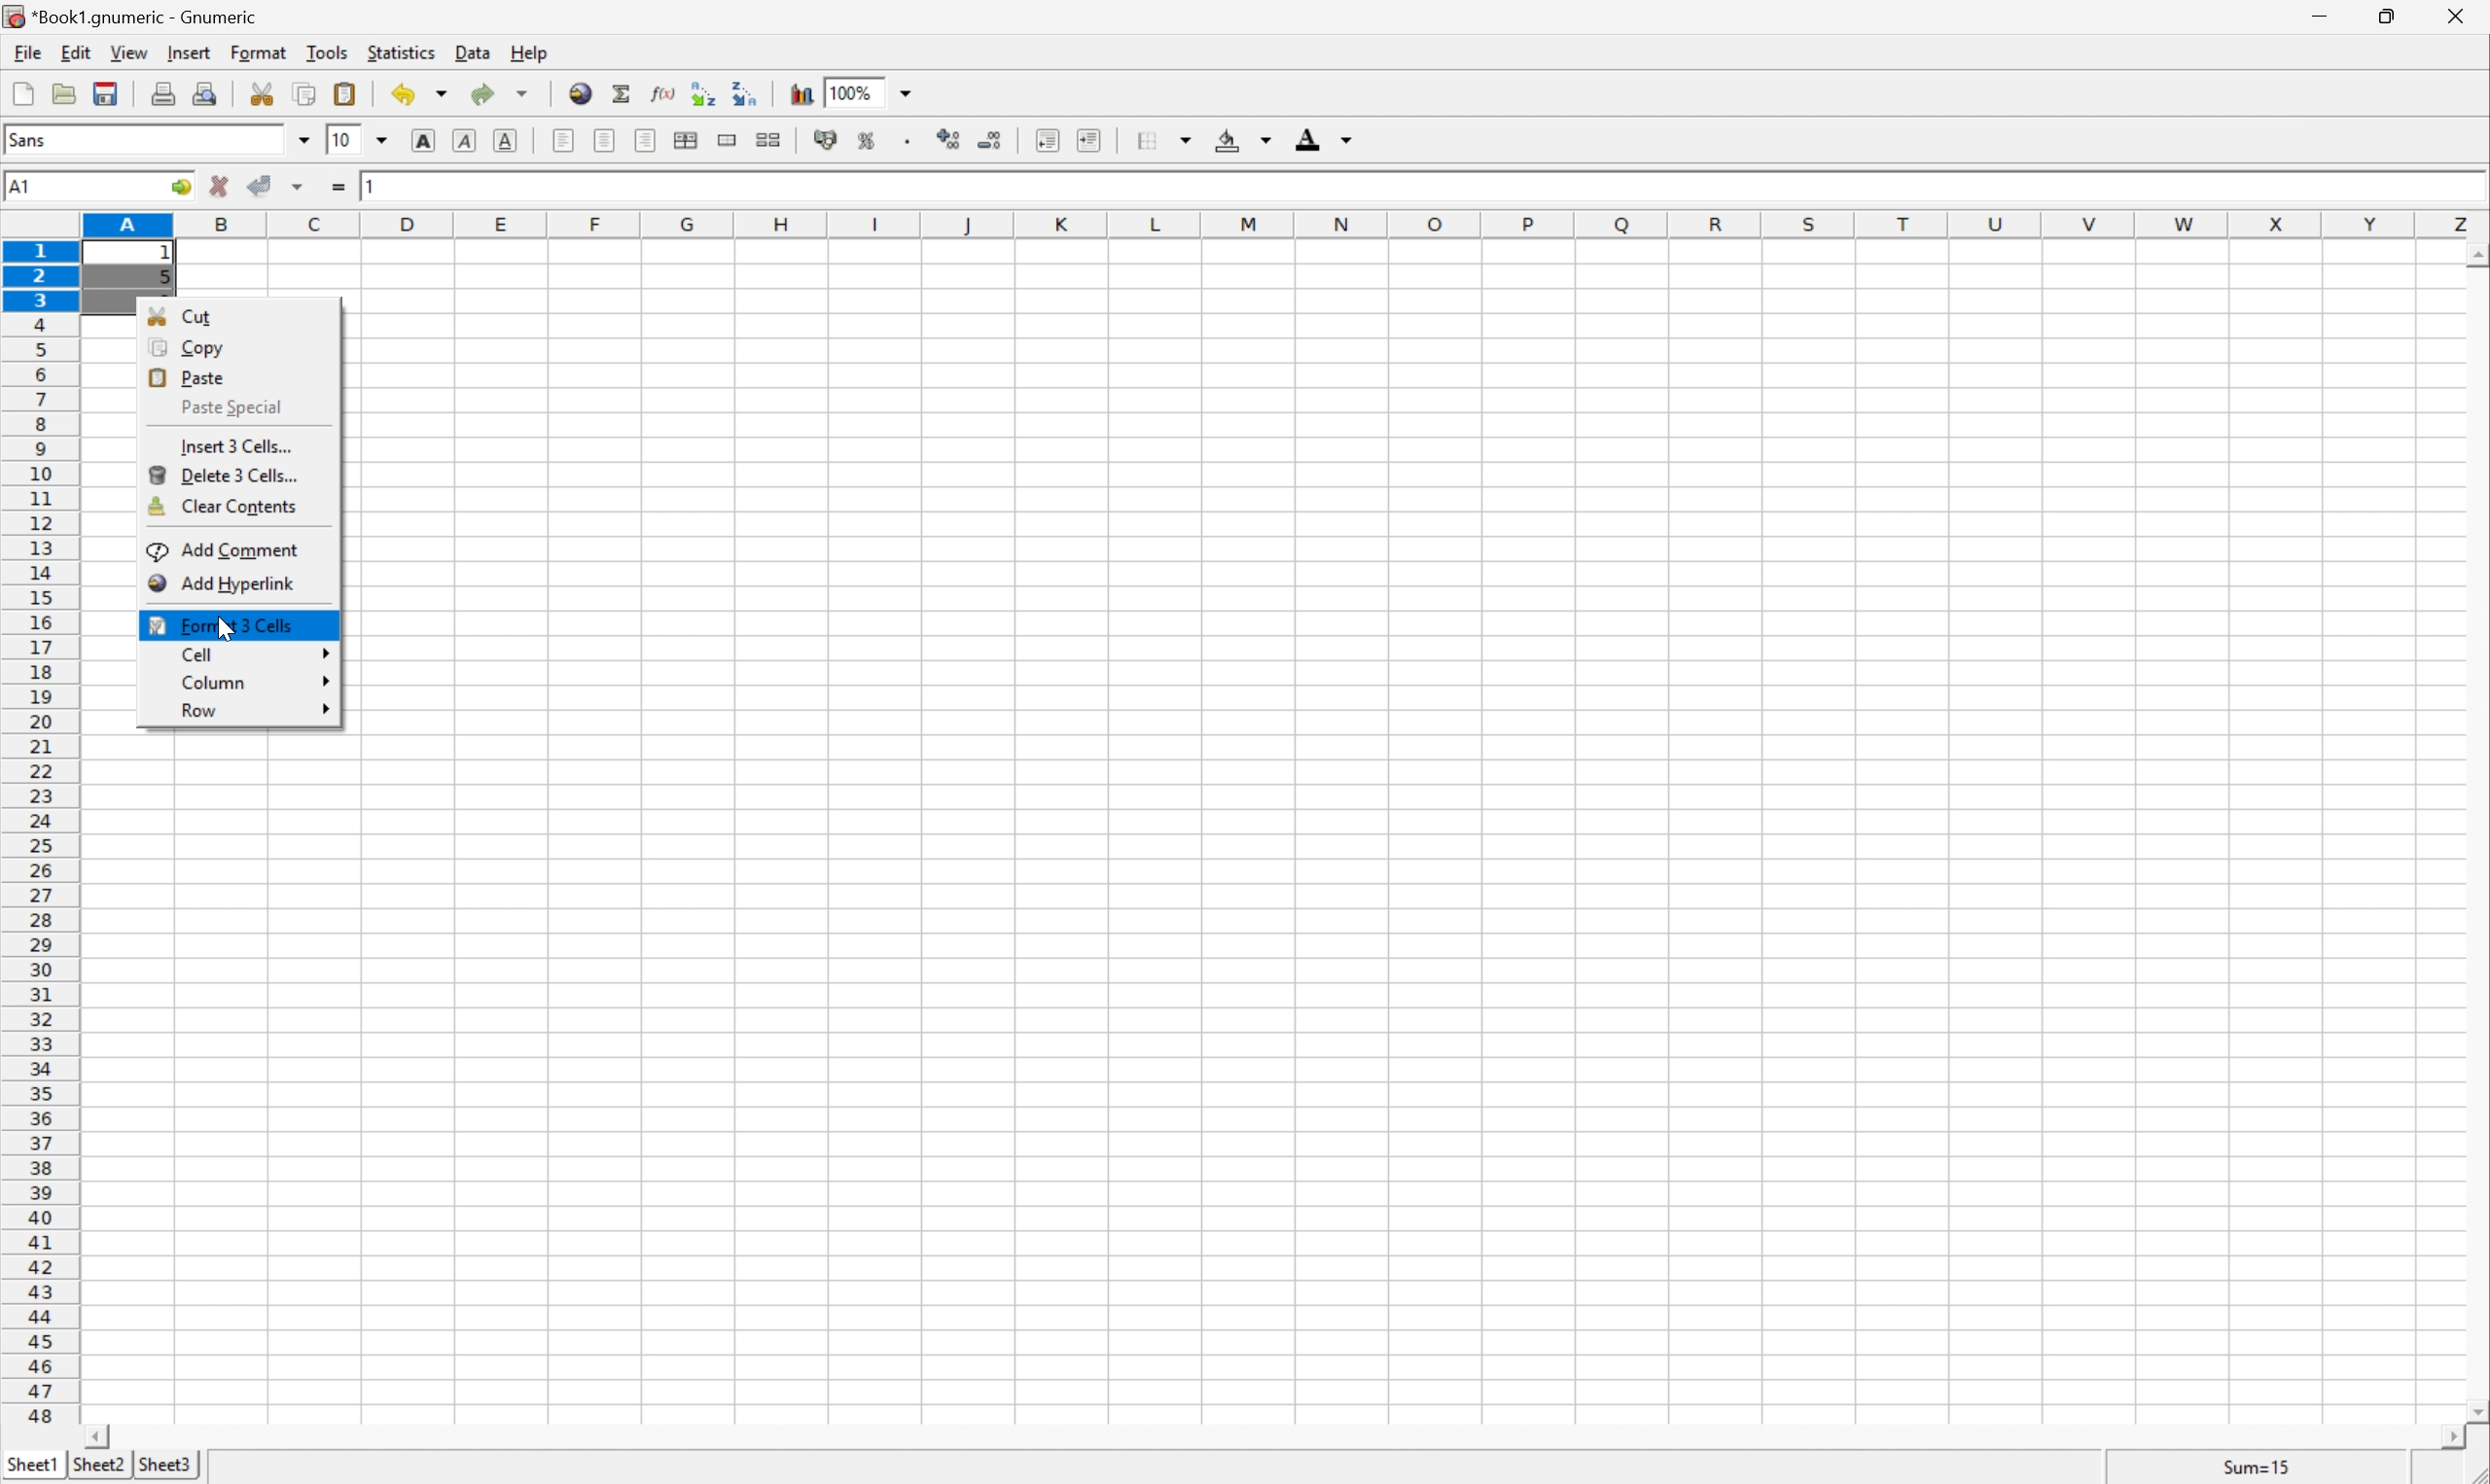  I want to click on 1, so click(170, 254).